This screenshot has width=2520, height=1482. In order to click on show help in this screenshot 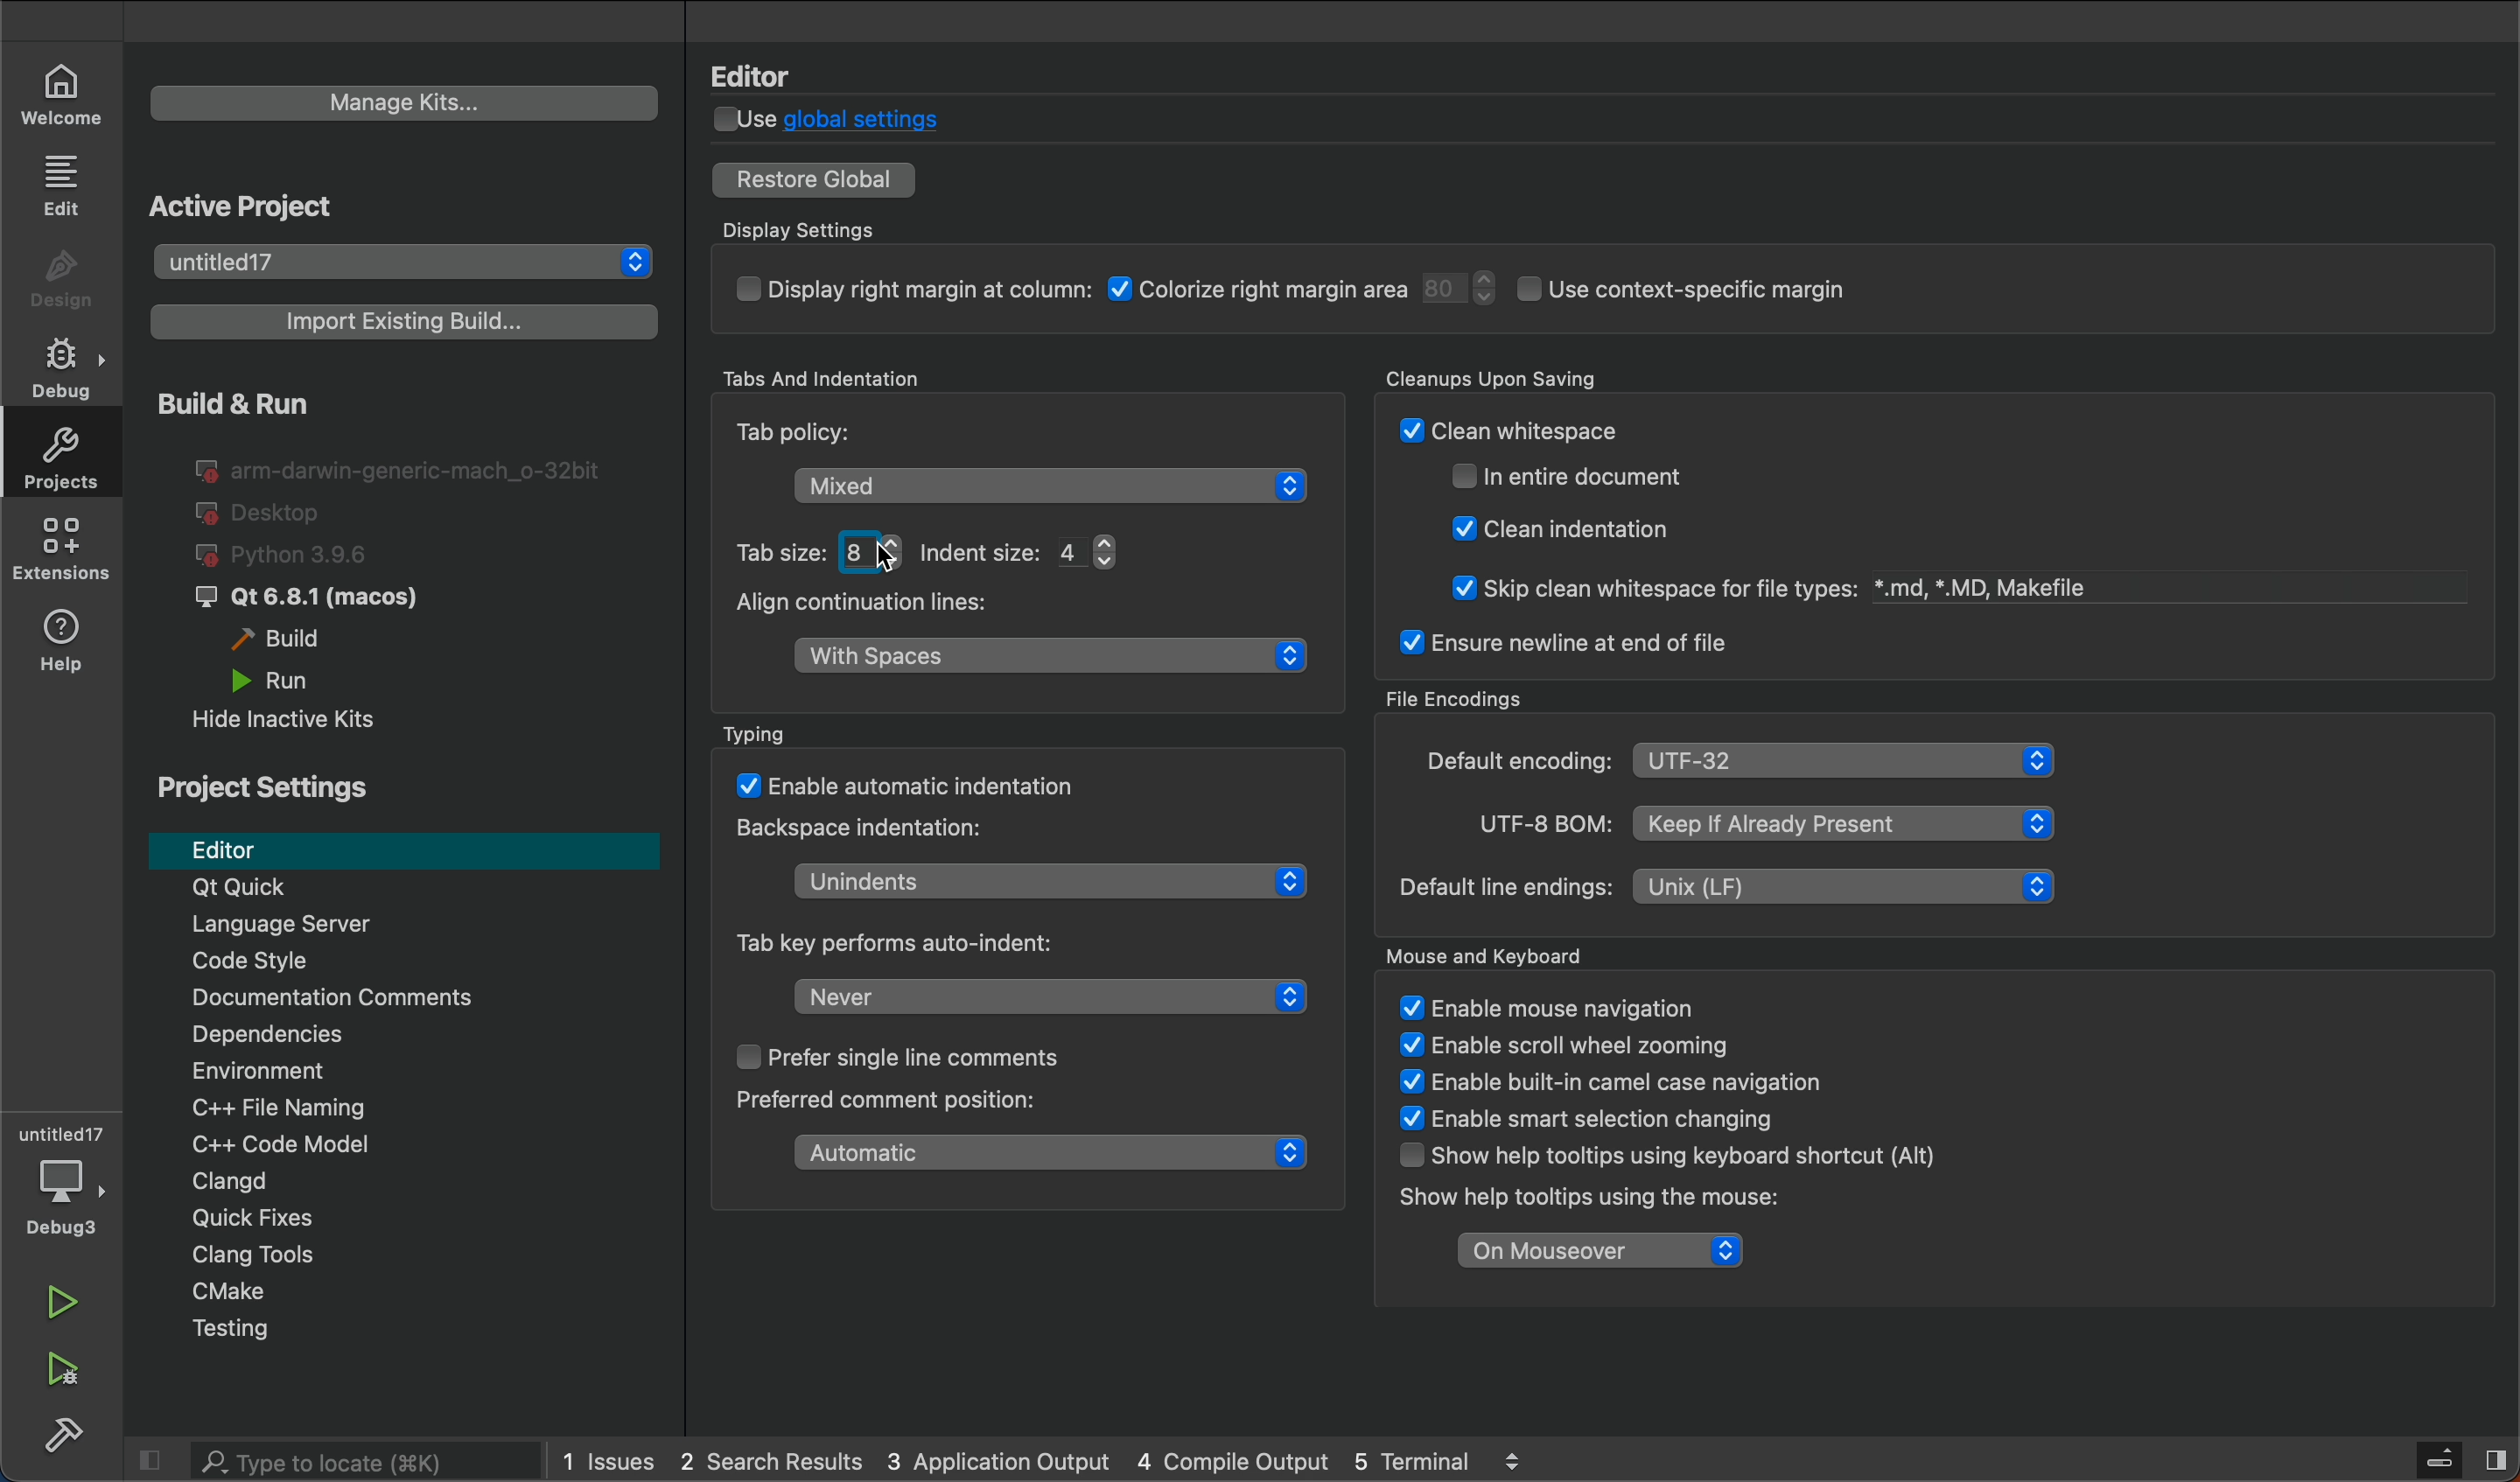, I will do `click(1659, 1156)`.